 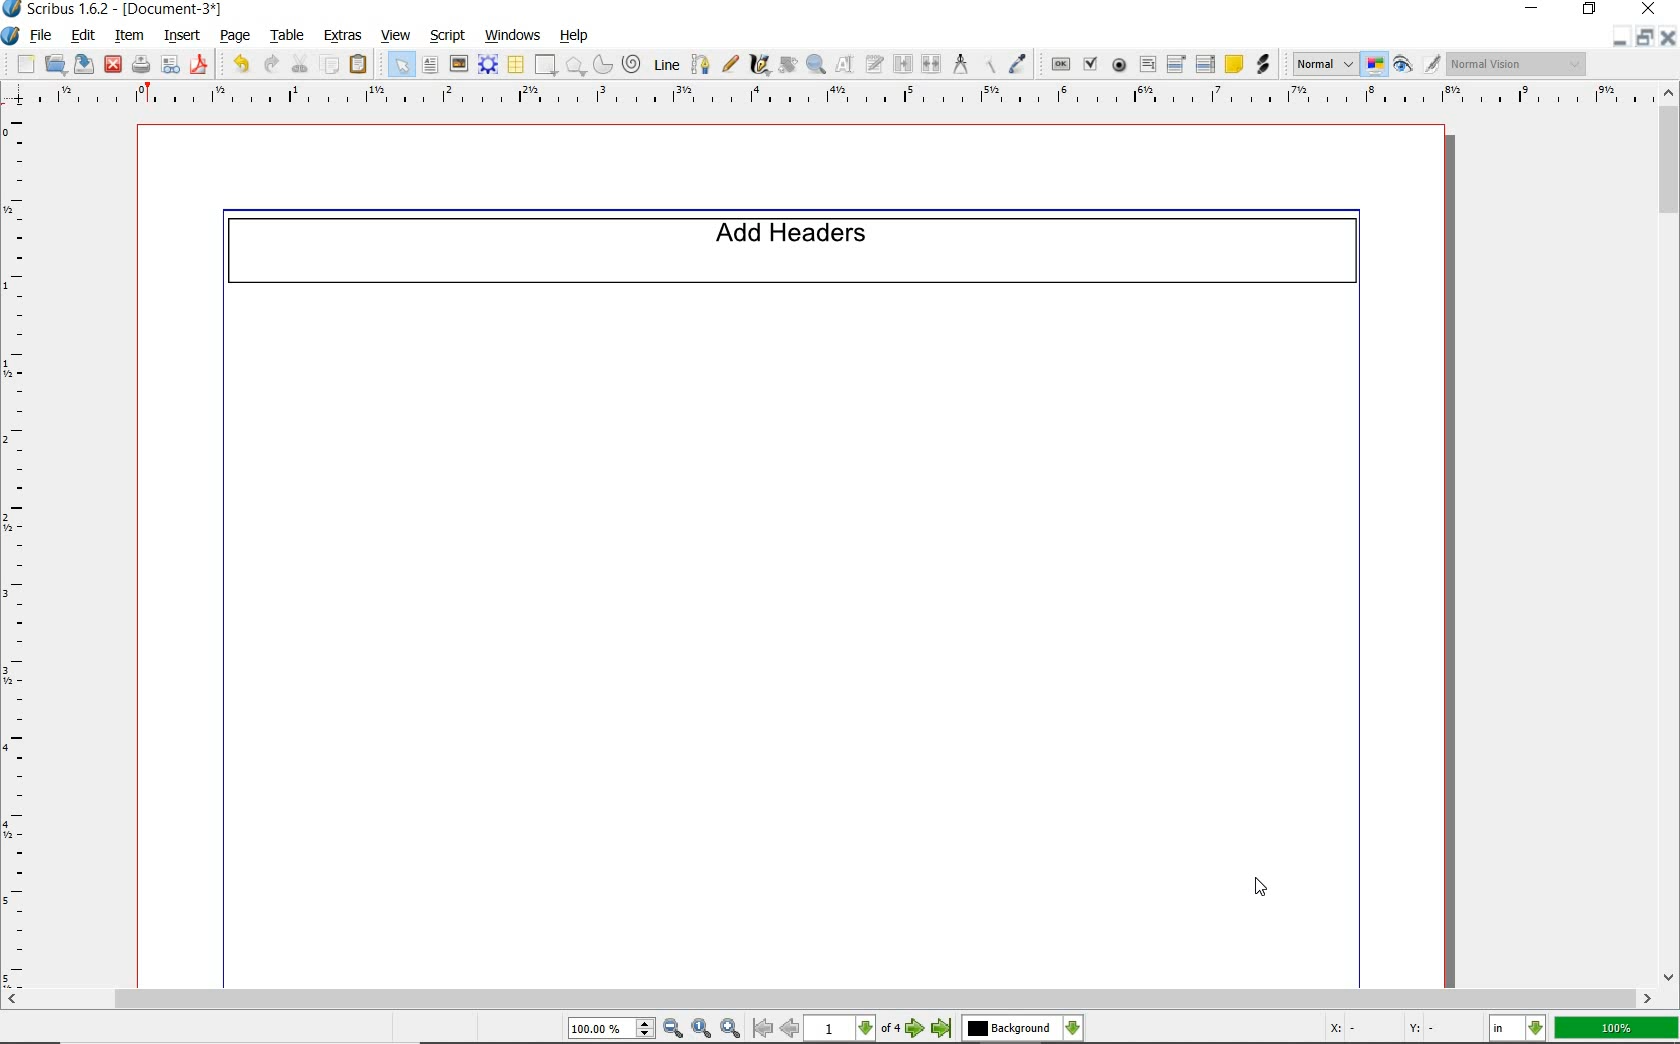 What do you see at coordinates (763, 1029) in the screenshot?
I see `go to first page` at bounding box center [763, 1029].